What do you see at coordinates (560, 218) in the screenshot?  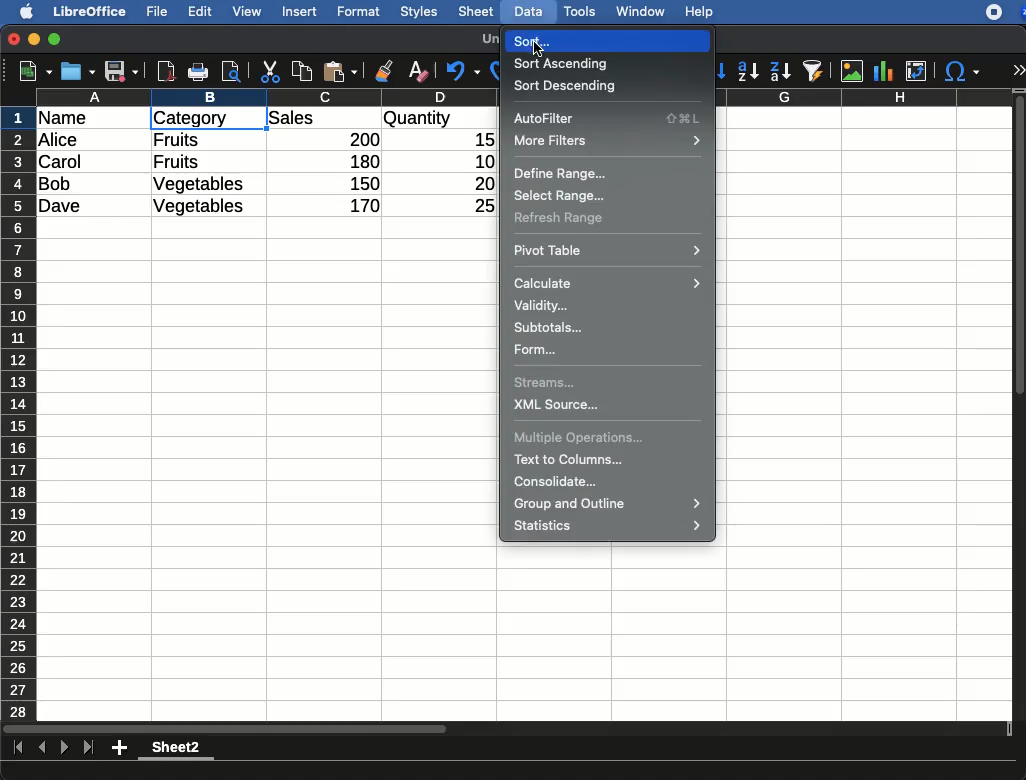 I see `refresh range` at bounding box center [560, 218].